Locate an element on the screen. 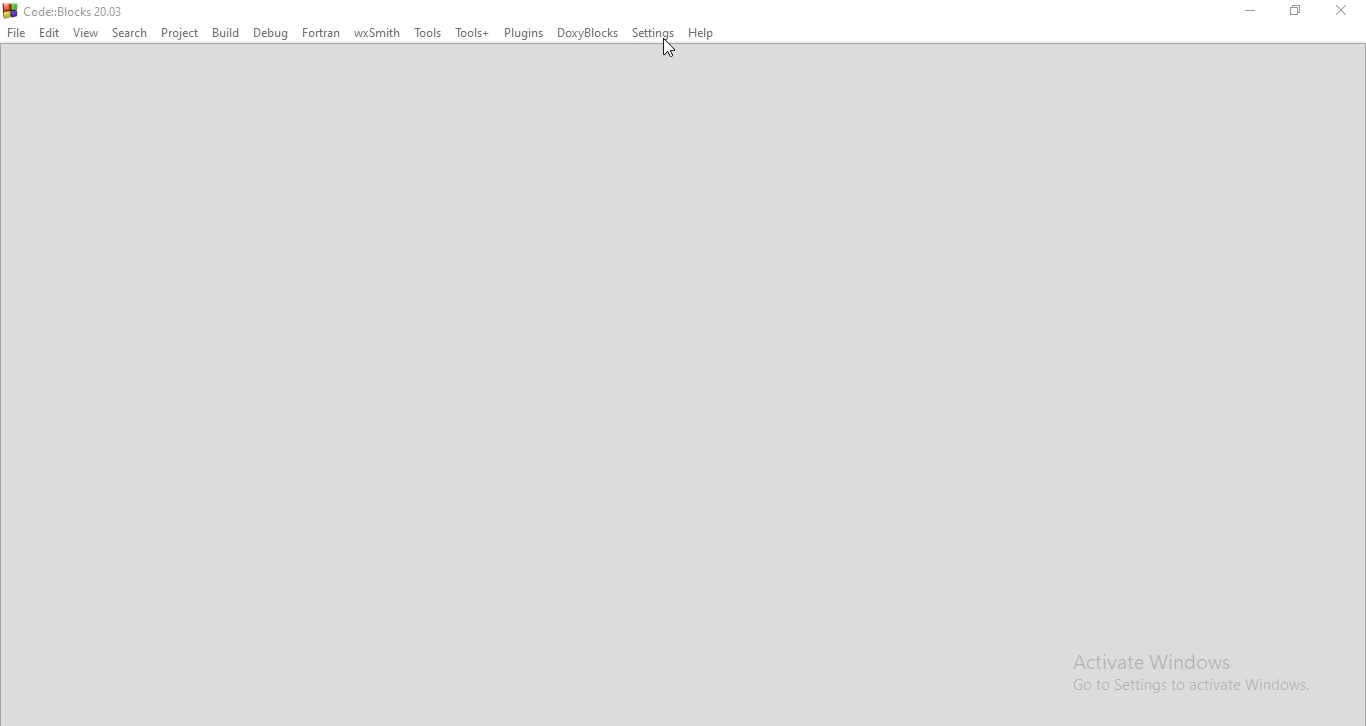  View is located at coordinates (87, 34).